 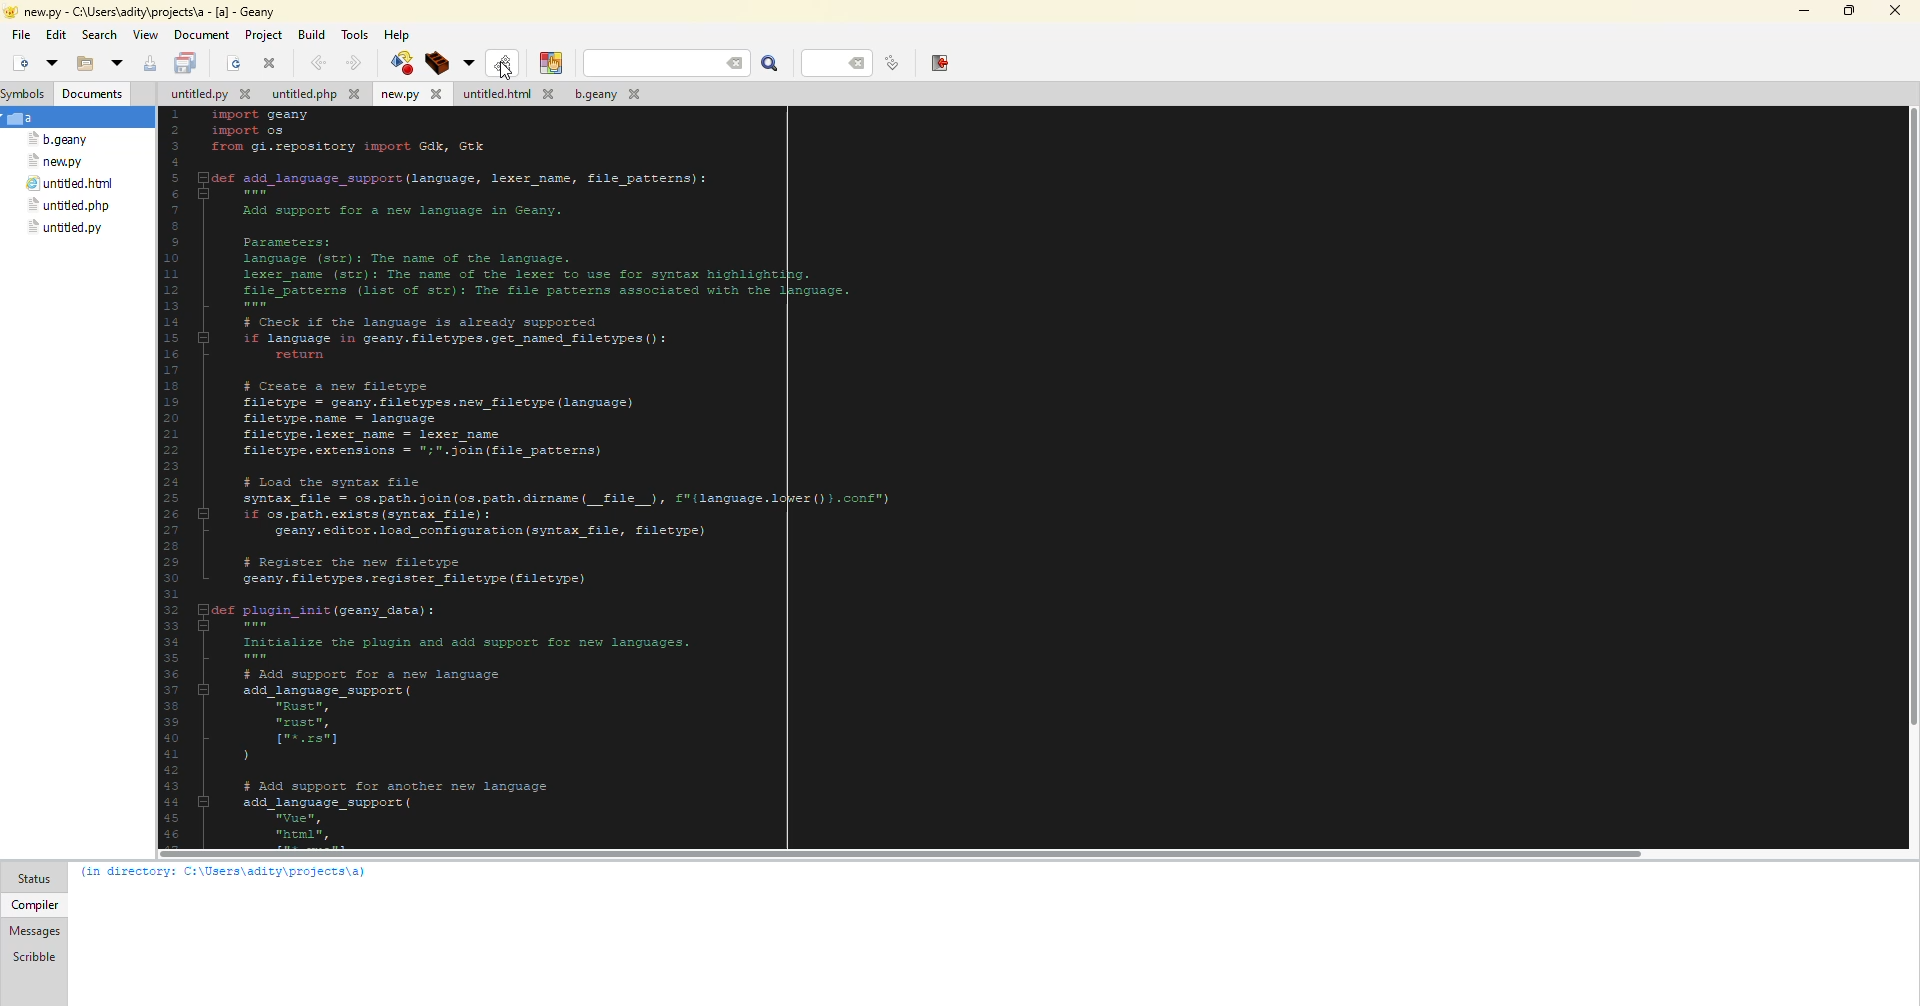 What do you see at coordinates (468, 62) in the screenshot?
I see `build options` at bounding box center [468, 62].